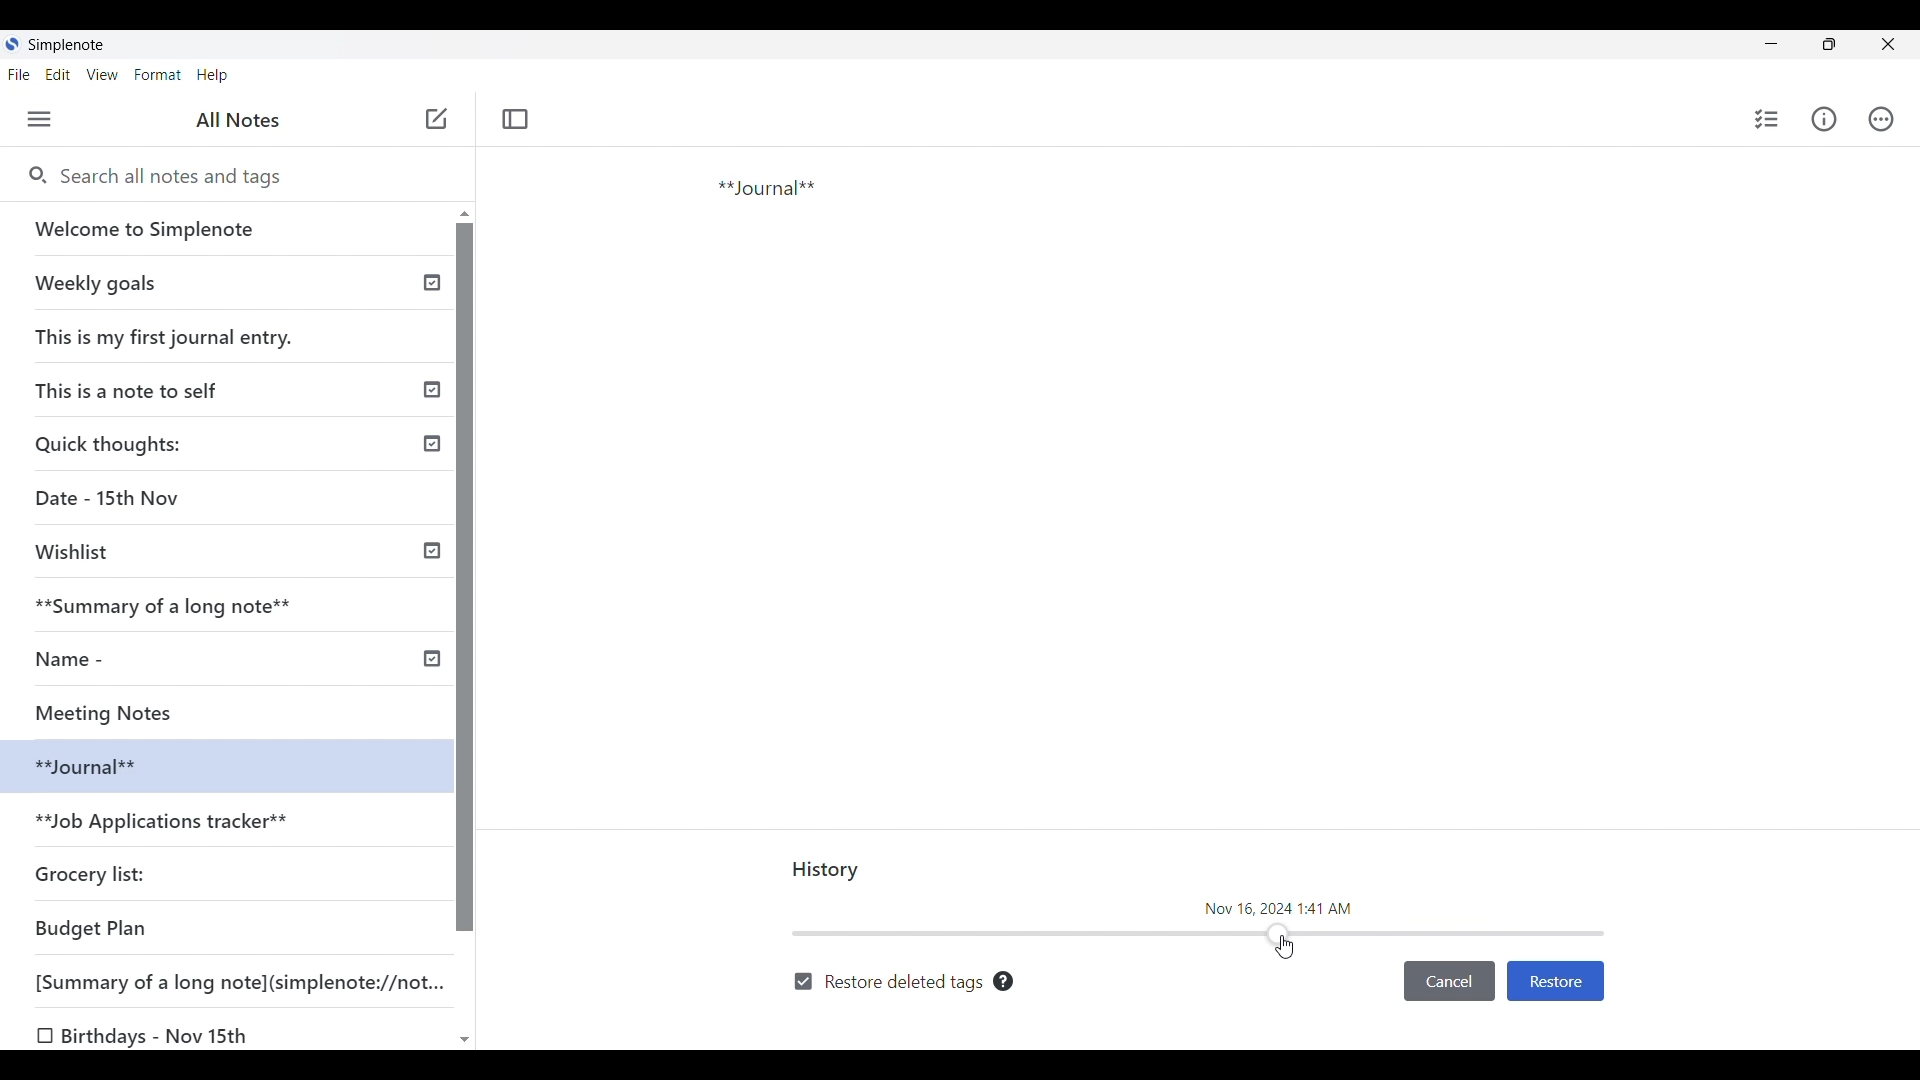 The width and height of the screenshot is (1920, 1080). I want to click on weekly goals, so click(224, 282).